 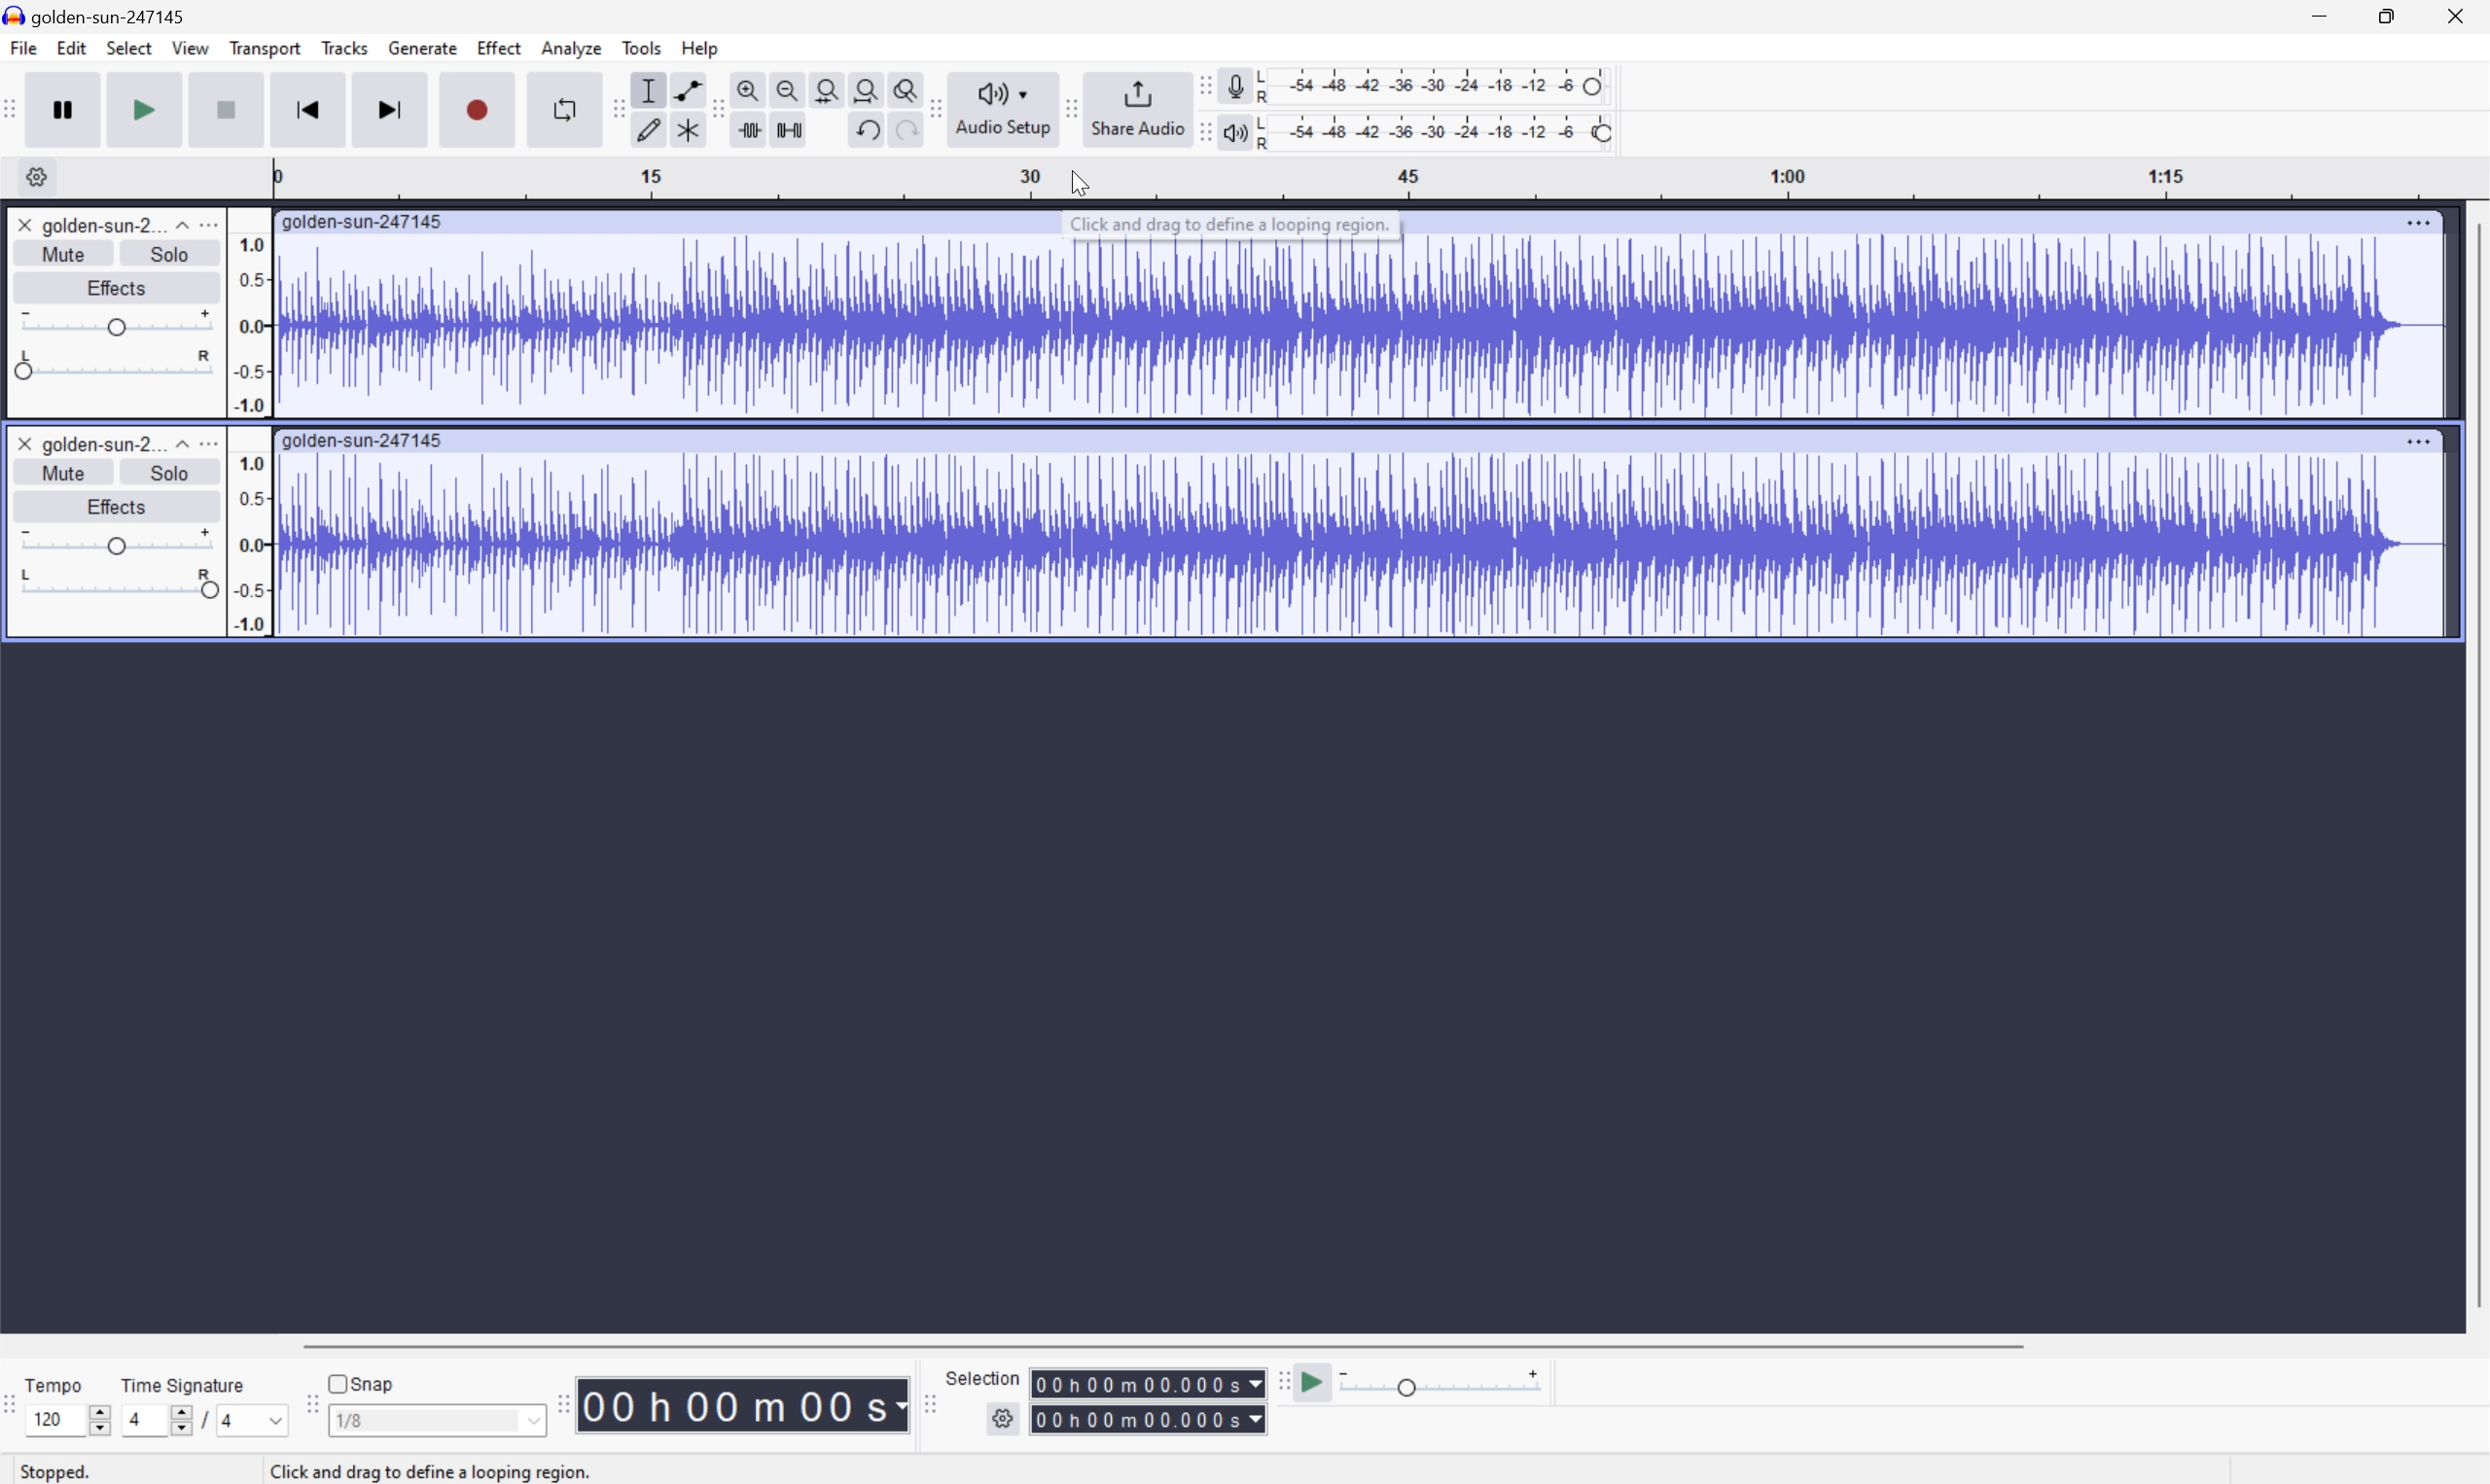 I want to click on golden-sun-247145, so click(x=100, y=15).